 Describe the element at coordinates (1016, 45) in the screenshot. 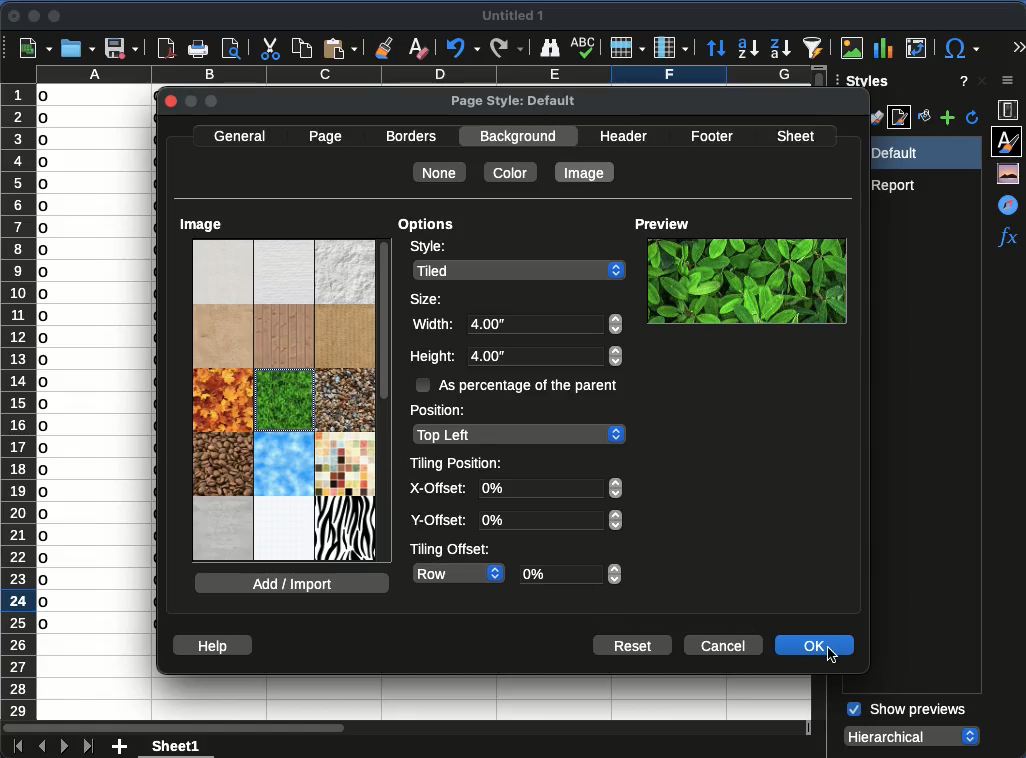

I see `expand` at that location.